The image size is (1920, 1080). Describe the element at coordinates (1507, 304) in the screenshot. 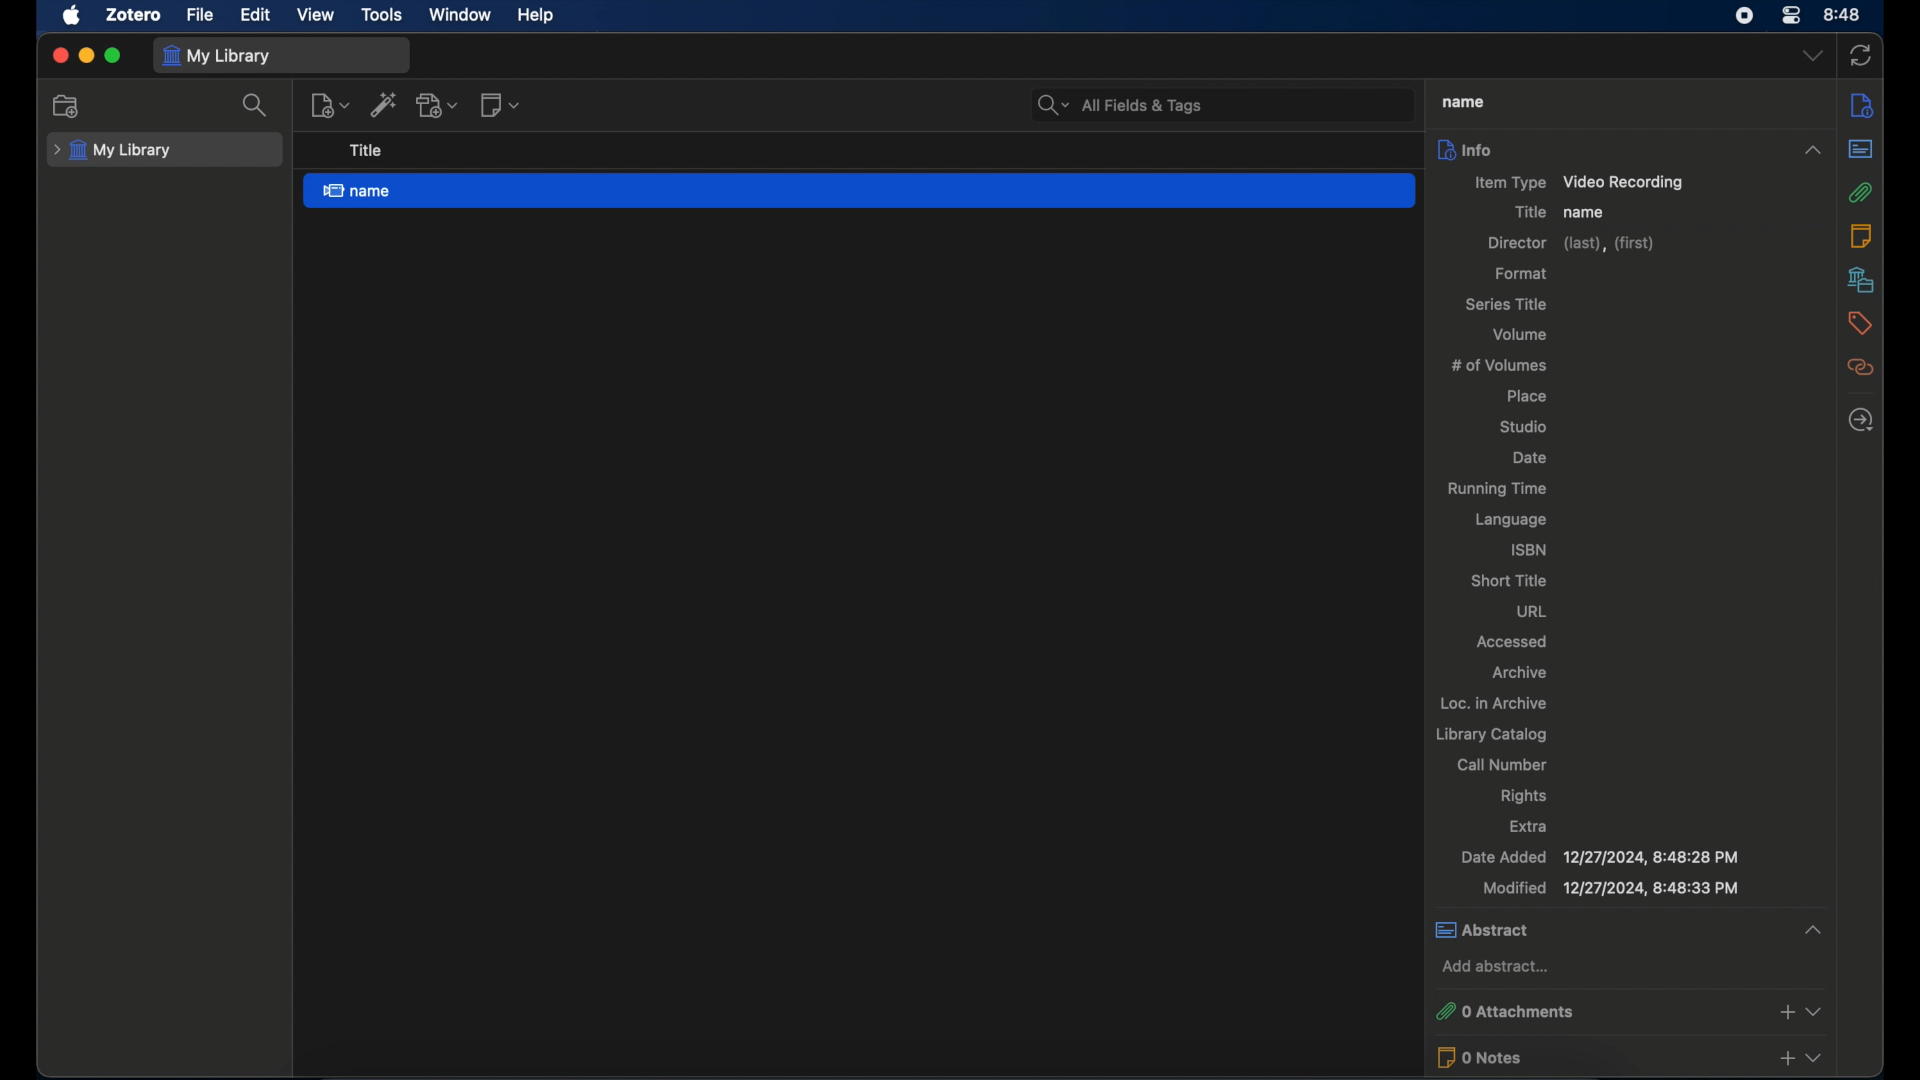

I see `series title` at that location.